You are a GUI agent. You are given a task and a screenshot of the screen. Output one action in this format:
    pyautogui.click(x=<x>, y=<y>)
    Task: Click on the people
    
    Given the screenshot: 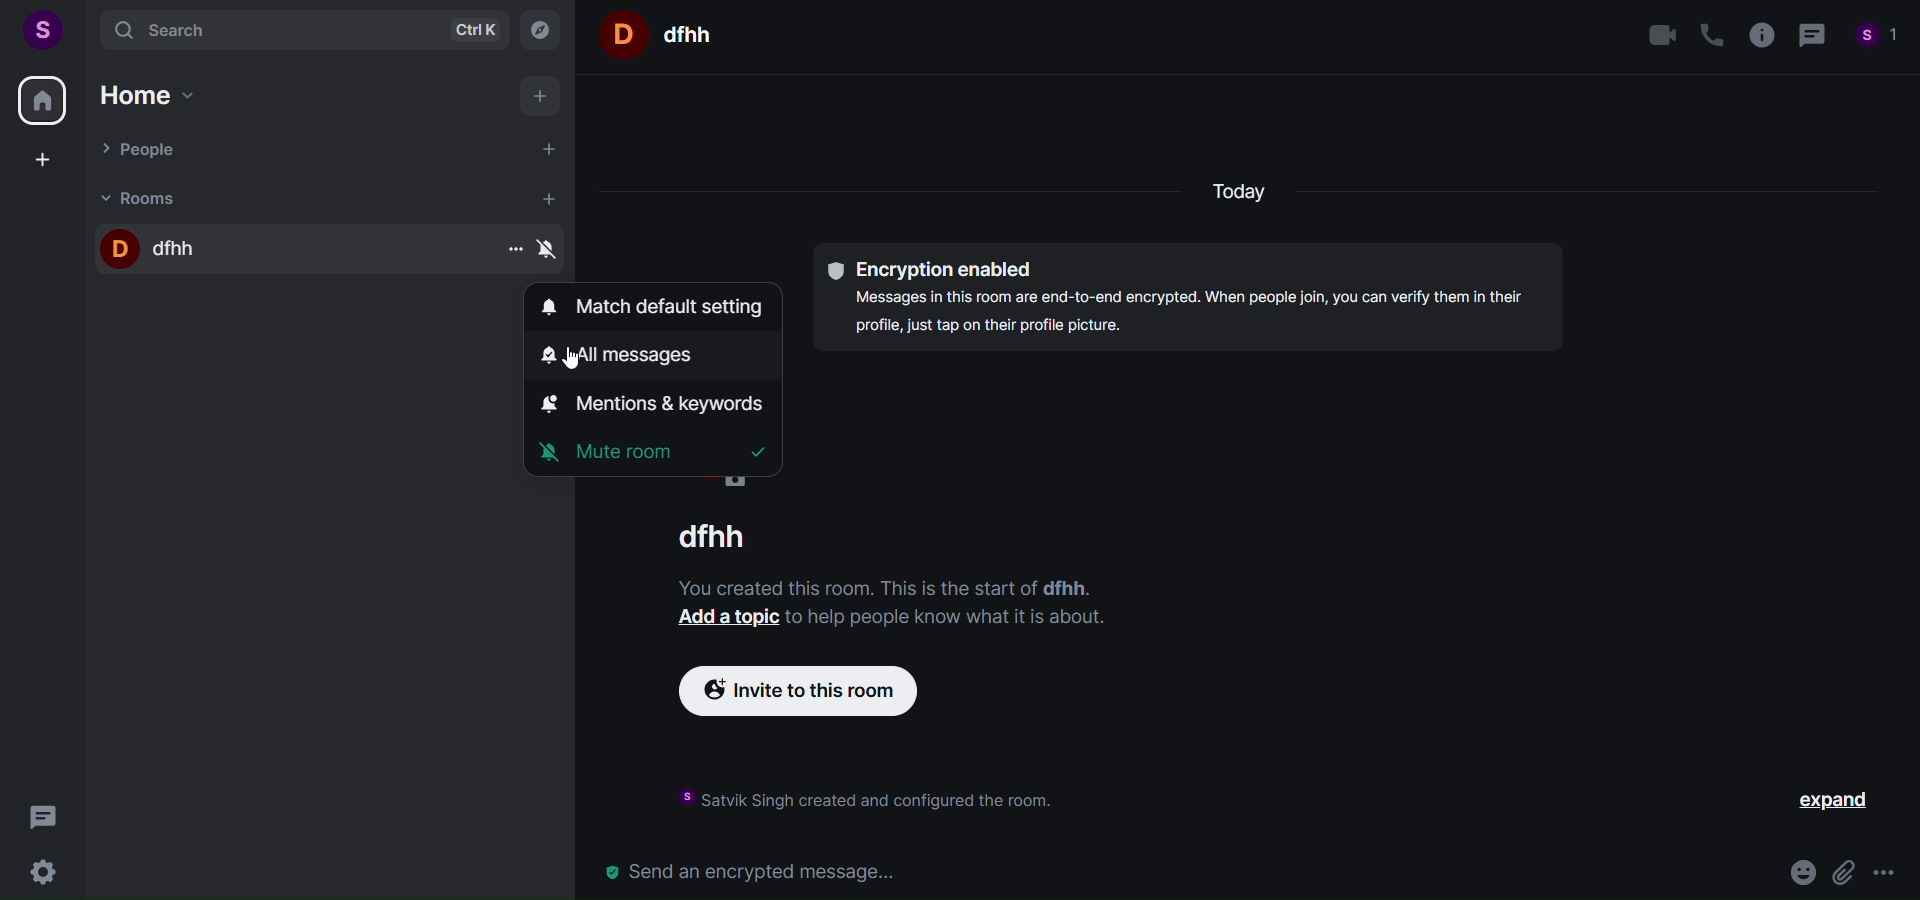 What is the action you would take?
    pyautogui.click(x=1879, y=36)
    